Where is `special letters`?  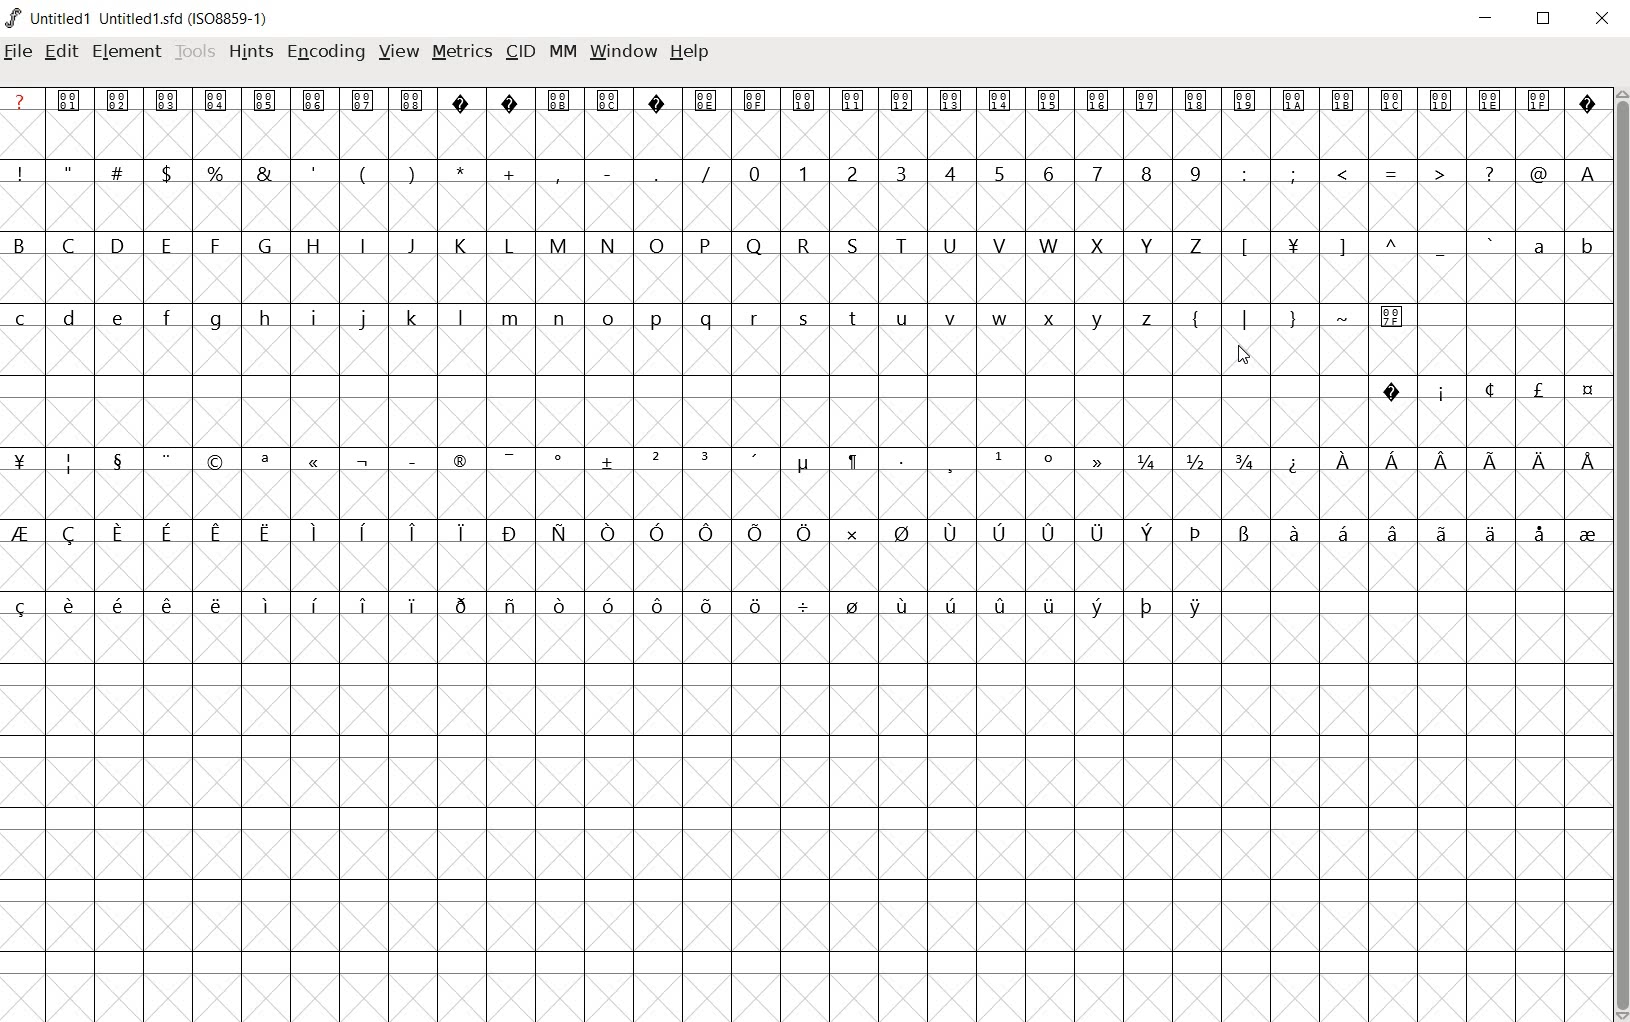
special letters is located at coordinates (803, 532).